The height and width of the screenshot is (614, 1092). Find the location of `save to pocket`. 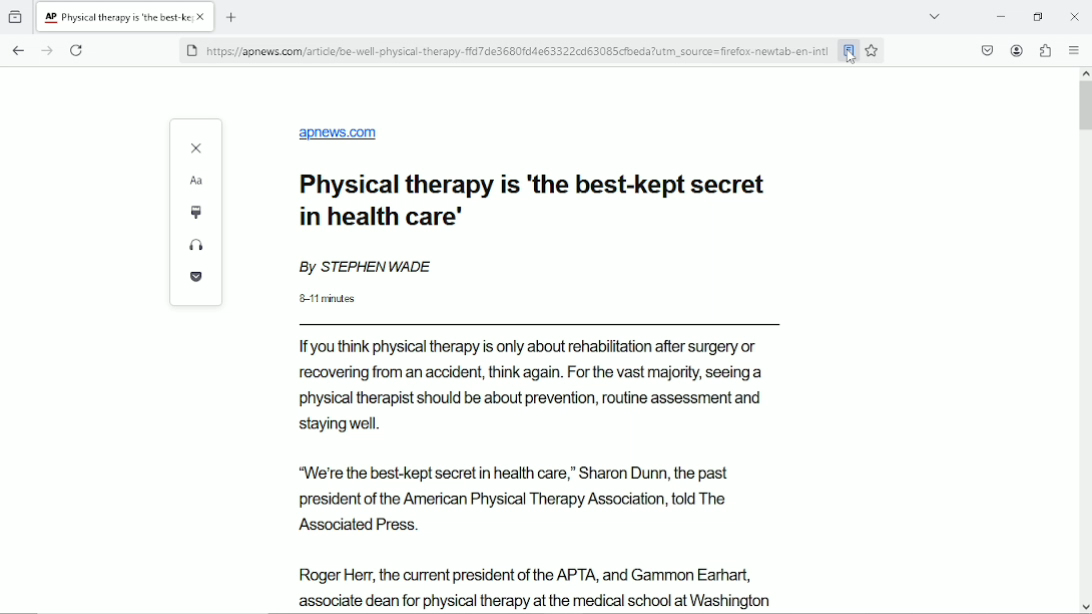

save to pocket is located at coordinates (196, 278).